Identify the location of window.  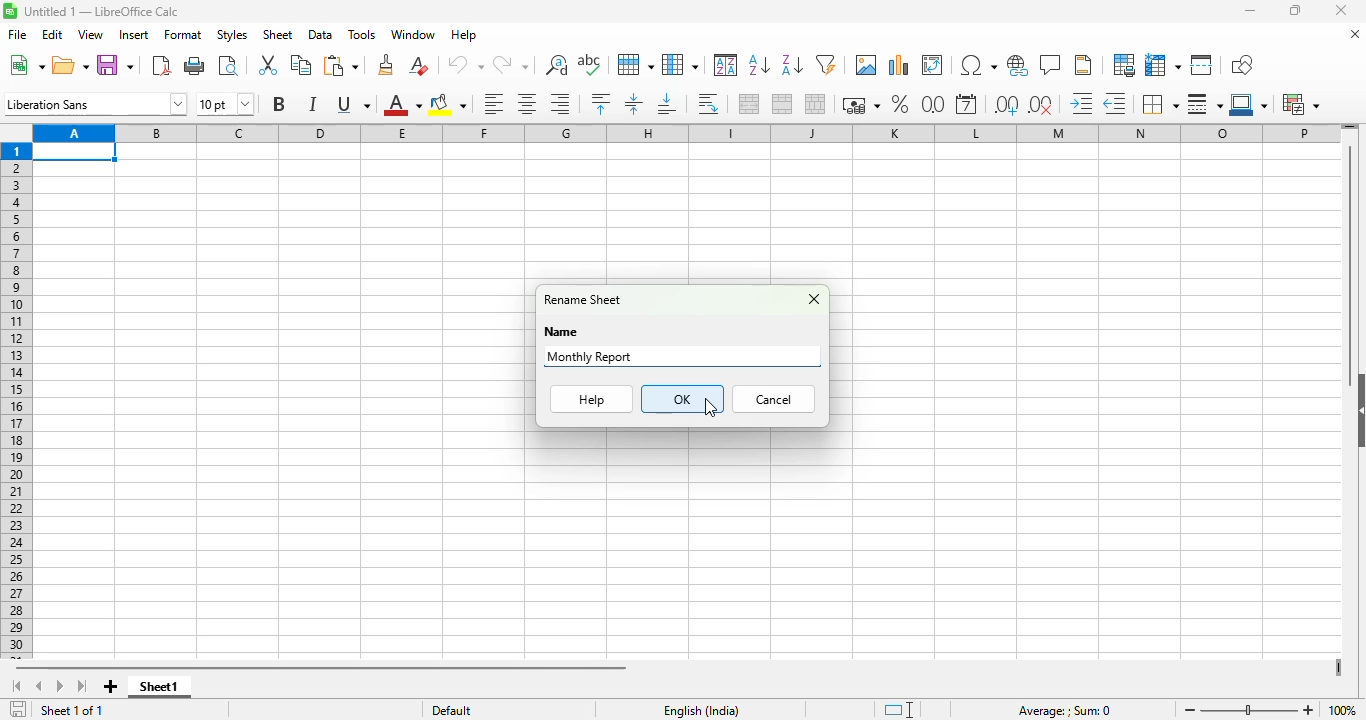
(412, 35).